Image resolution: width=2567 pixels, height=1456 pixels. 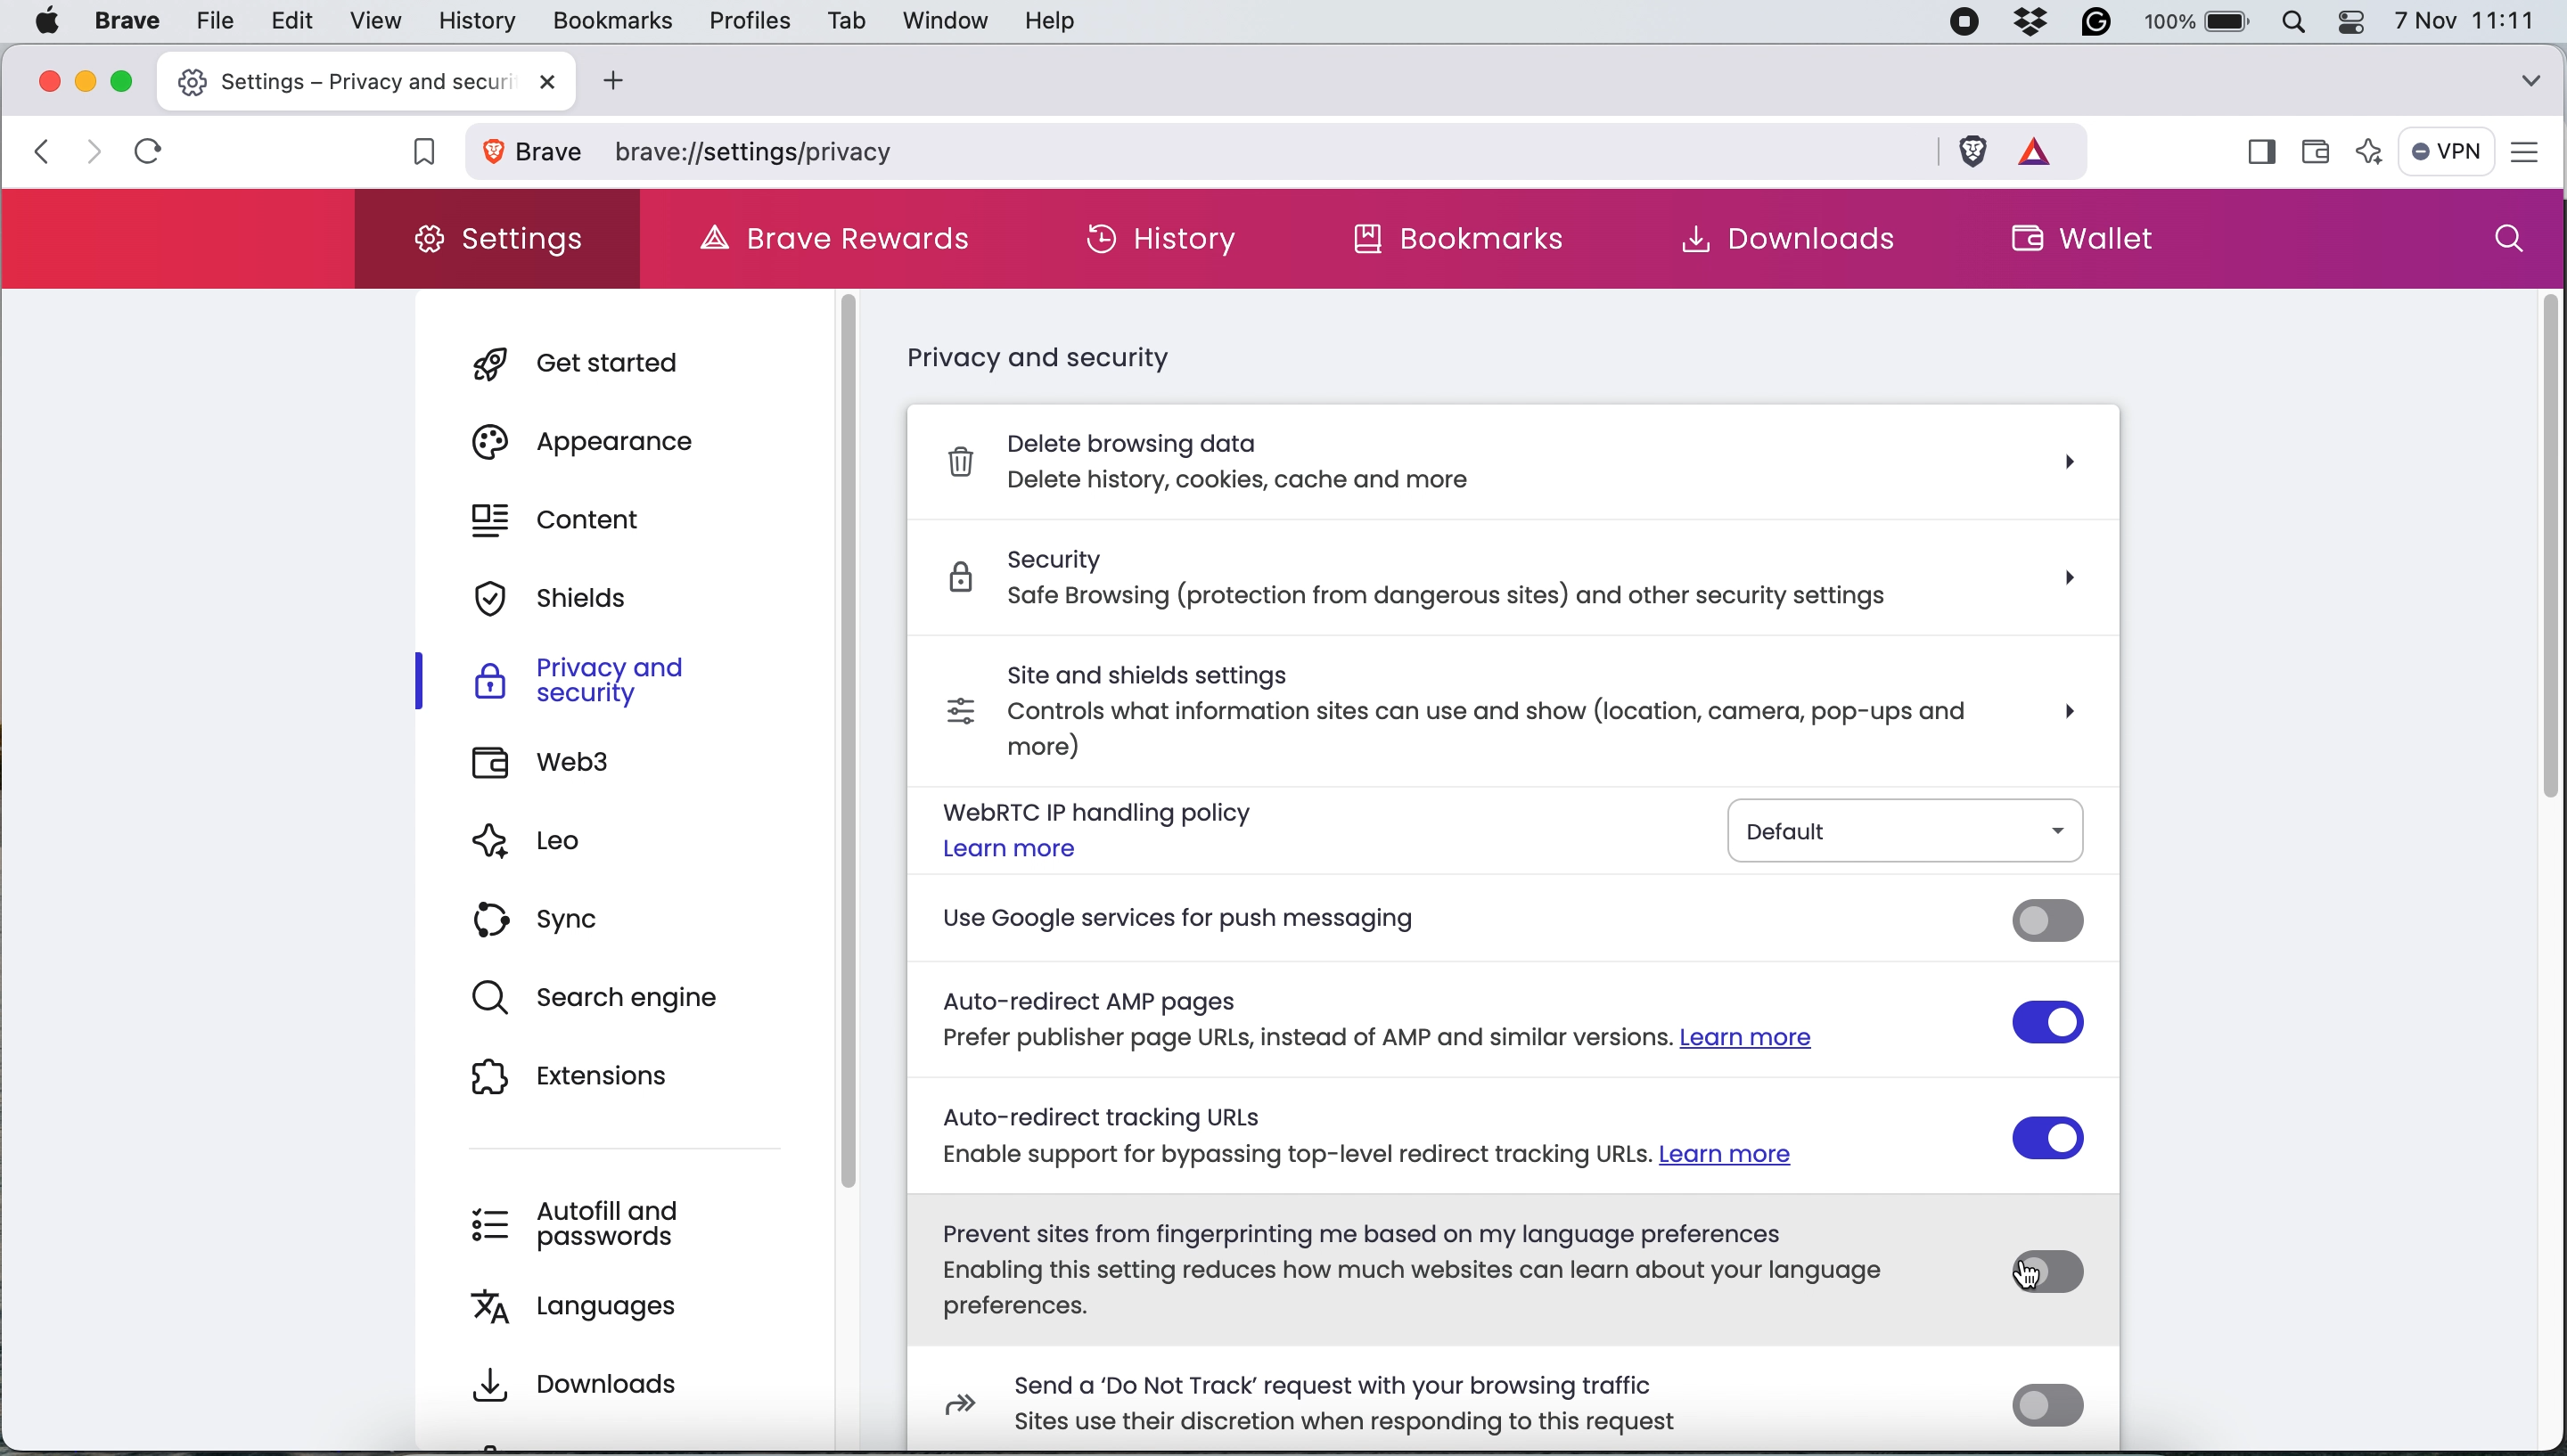 What do you see at coordinates (1296, 1402) in the screenshot?
I see `send a do not track request with your browsing traffic sites use their discretion when responding to this reauest` at bounding box center [1296, 1402].